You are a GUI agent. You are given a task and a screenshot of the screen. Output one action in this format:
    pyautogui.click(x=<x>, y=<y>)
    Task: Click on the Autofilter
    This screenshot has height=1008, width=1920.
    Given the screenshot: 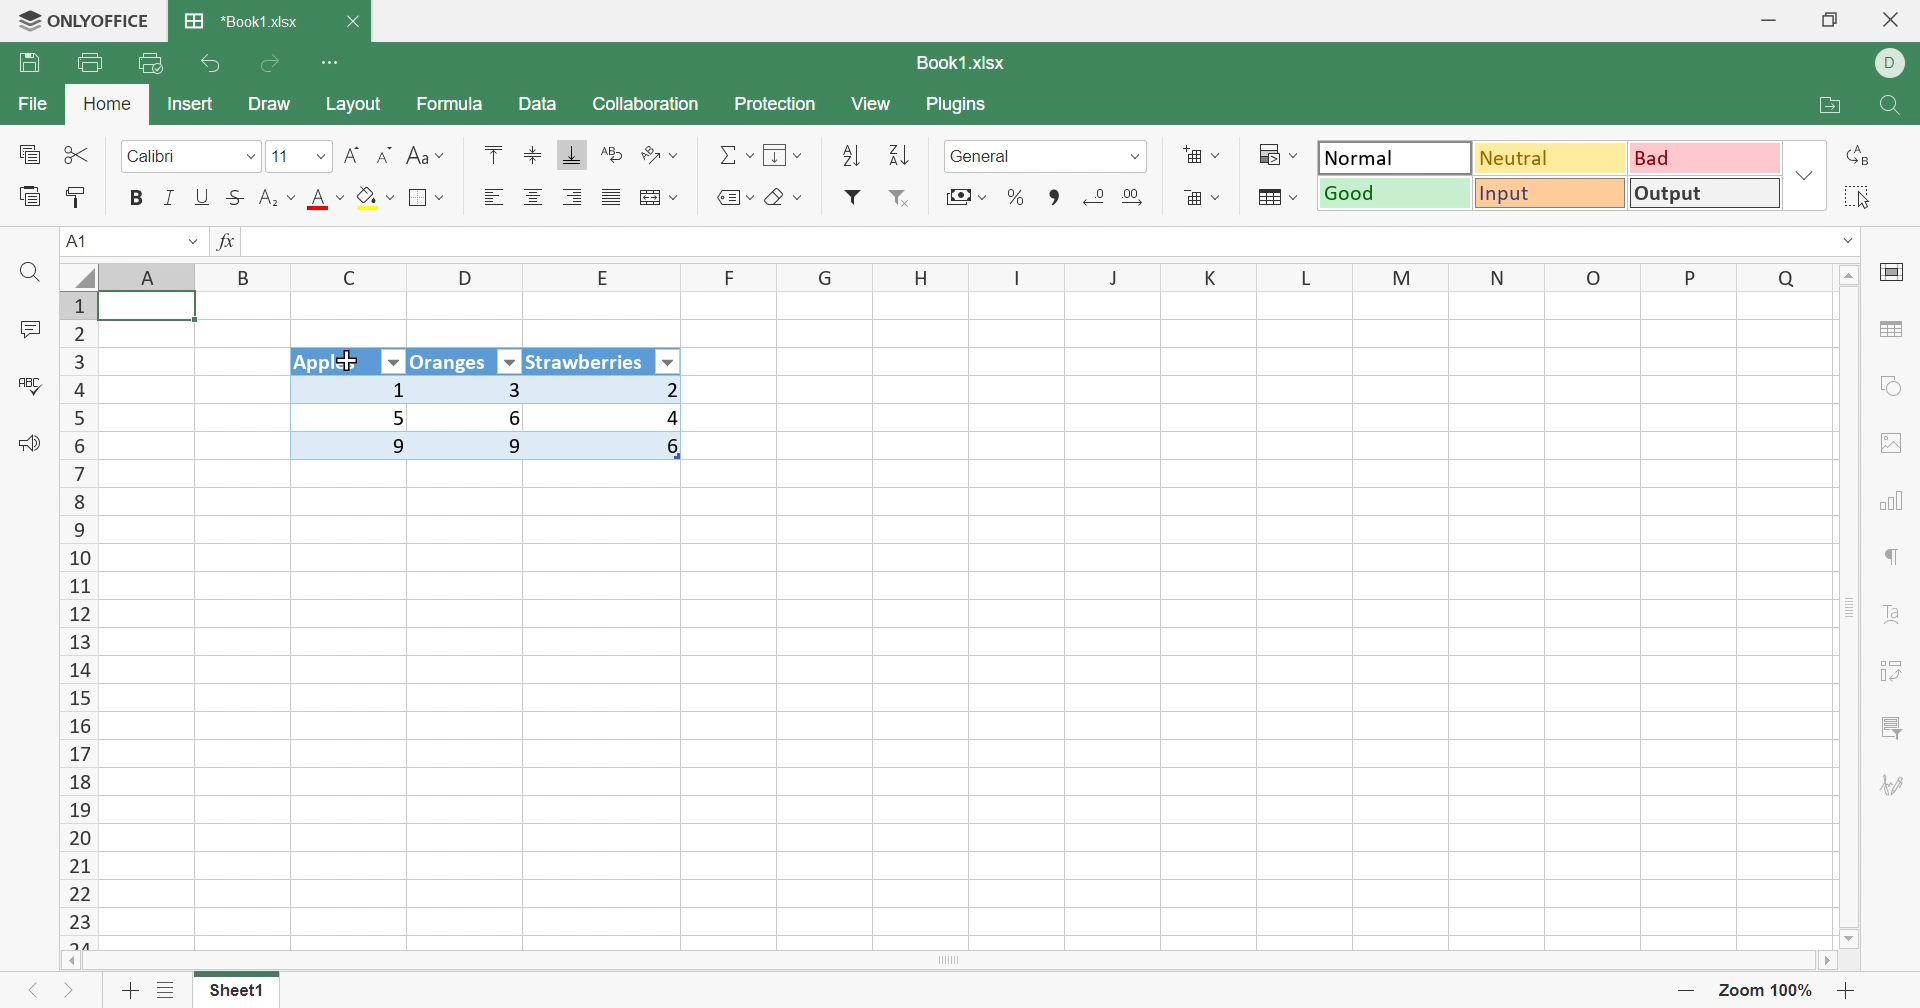 What is the action you would take?
    pyautogui.click(x=670, y=361)
    